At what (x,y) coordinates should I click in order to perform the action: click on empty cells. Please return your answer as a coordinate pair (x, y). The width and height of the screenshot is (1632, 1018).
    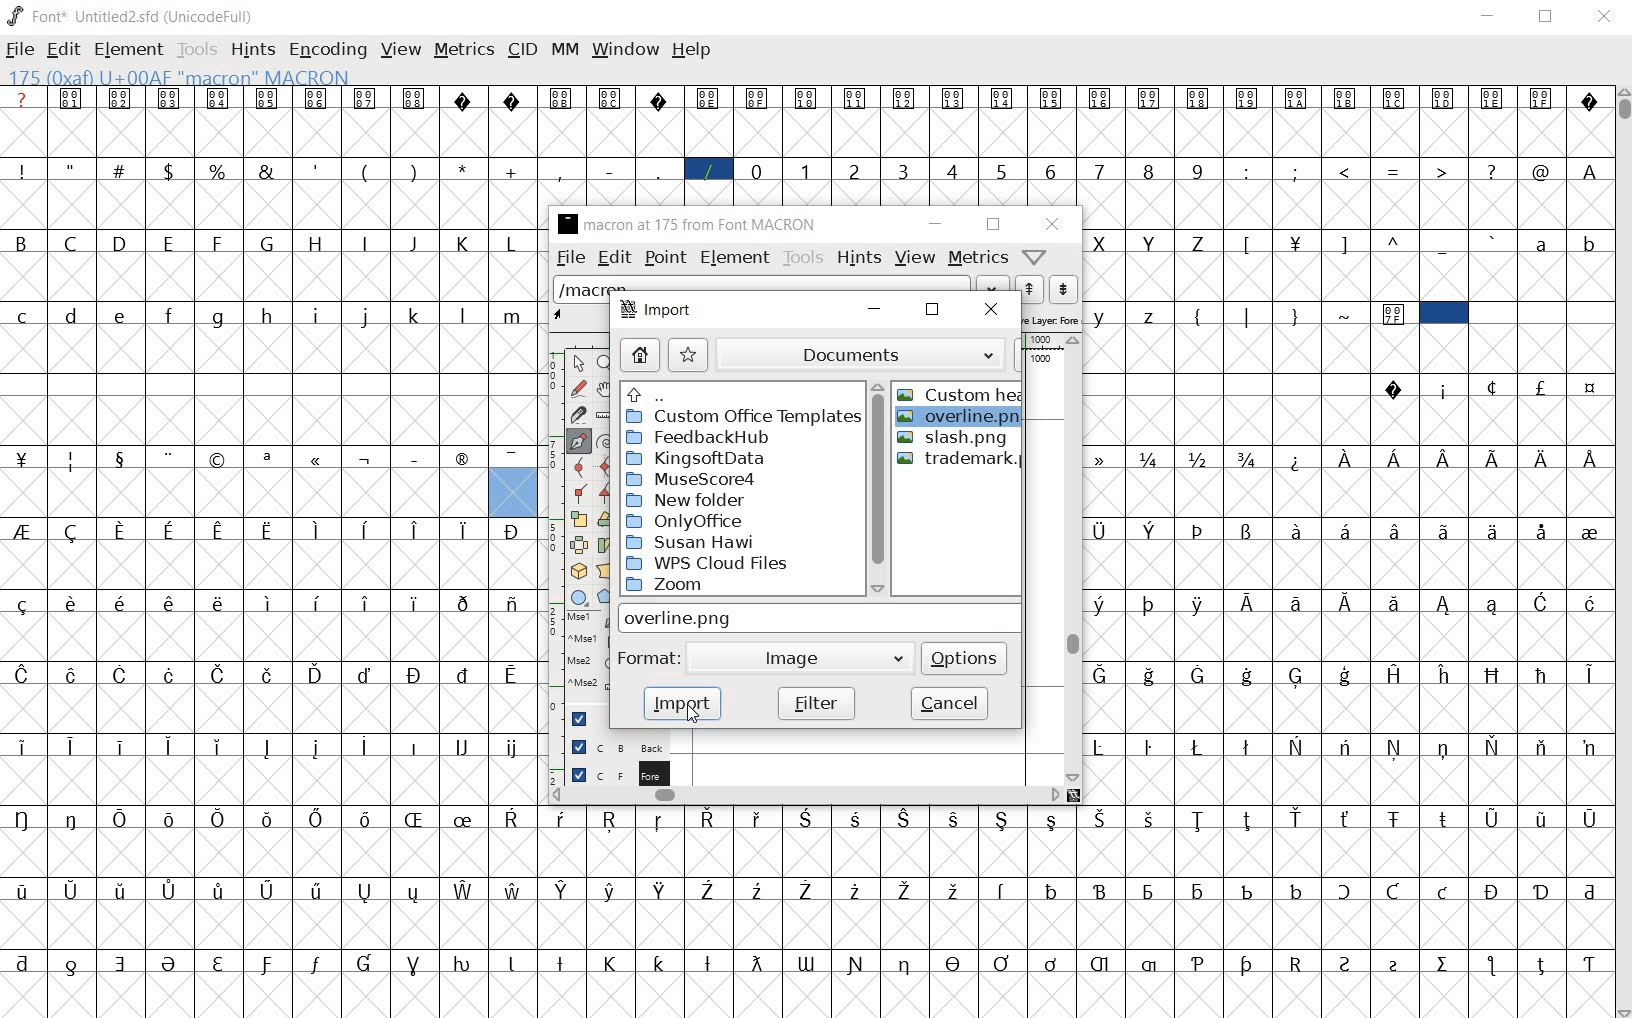
    Looking at the image, I should click on (1228, 385).